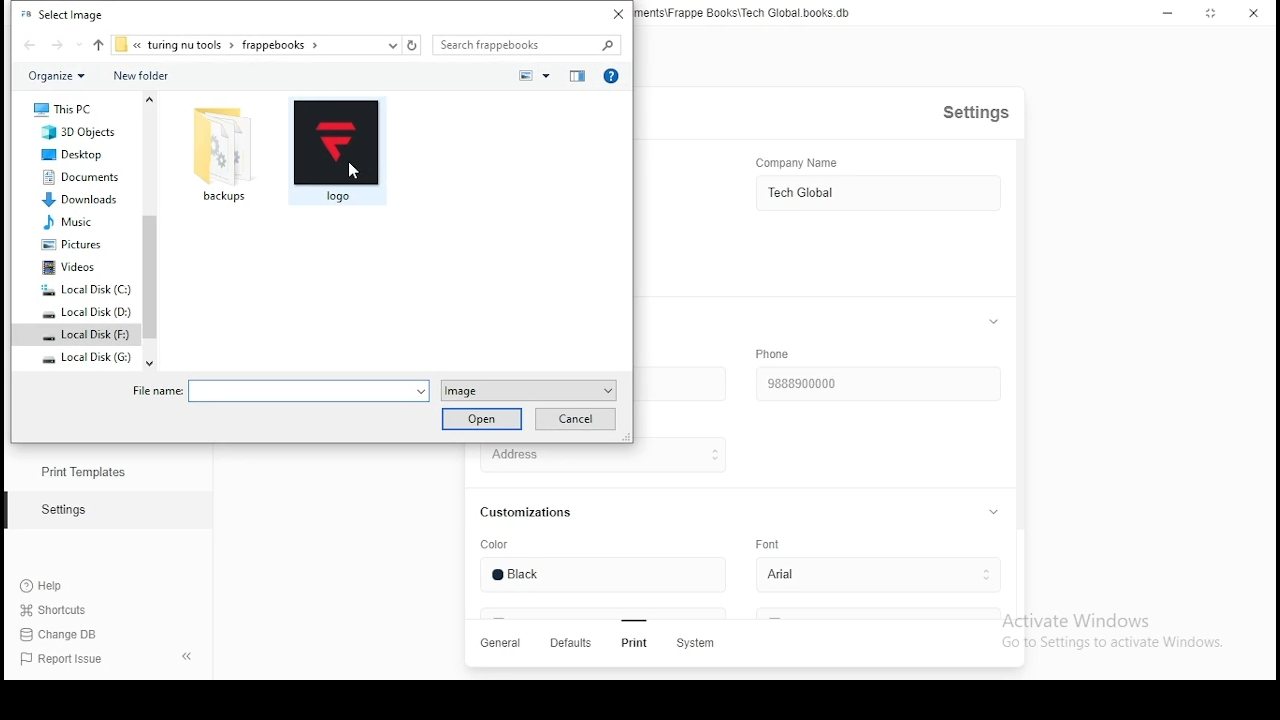 The width and height of the screenshot is (1280, 720). What do you see at coordinates (768, 544) in the screenshot?
I see `Font` at bounding box center [768, 544].